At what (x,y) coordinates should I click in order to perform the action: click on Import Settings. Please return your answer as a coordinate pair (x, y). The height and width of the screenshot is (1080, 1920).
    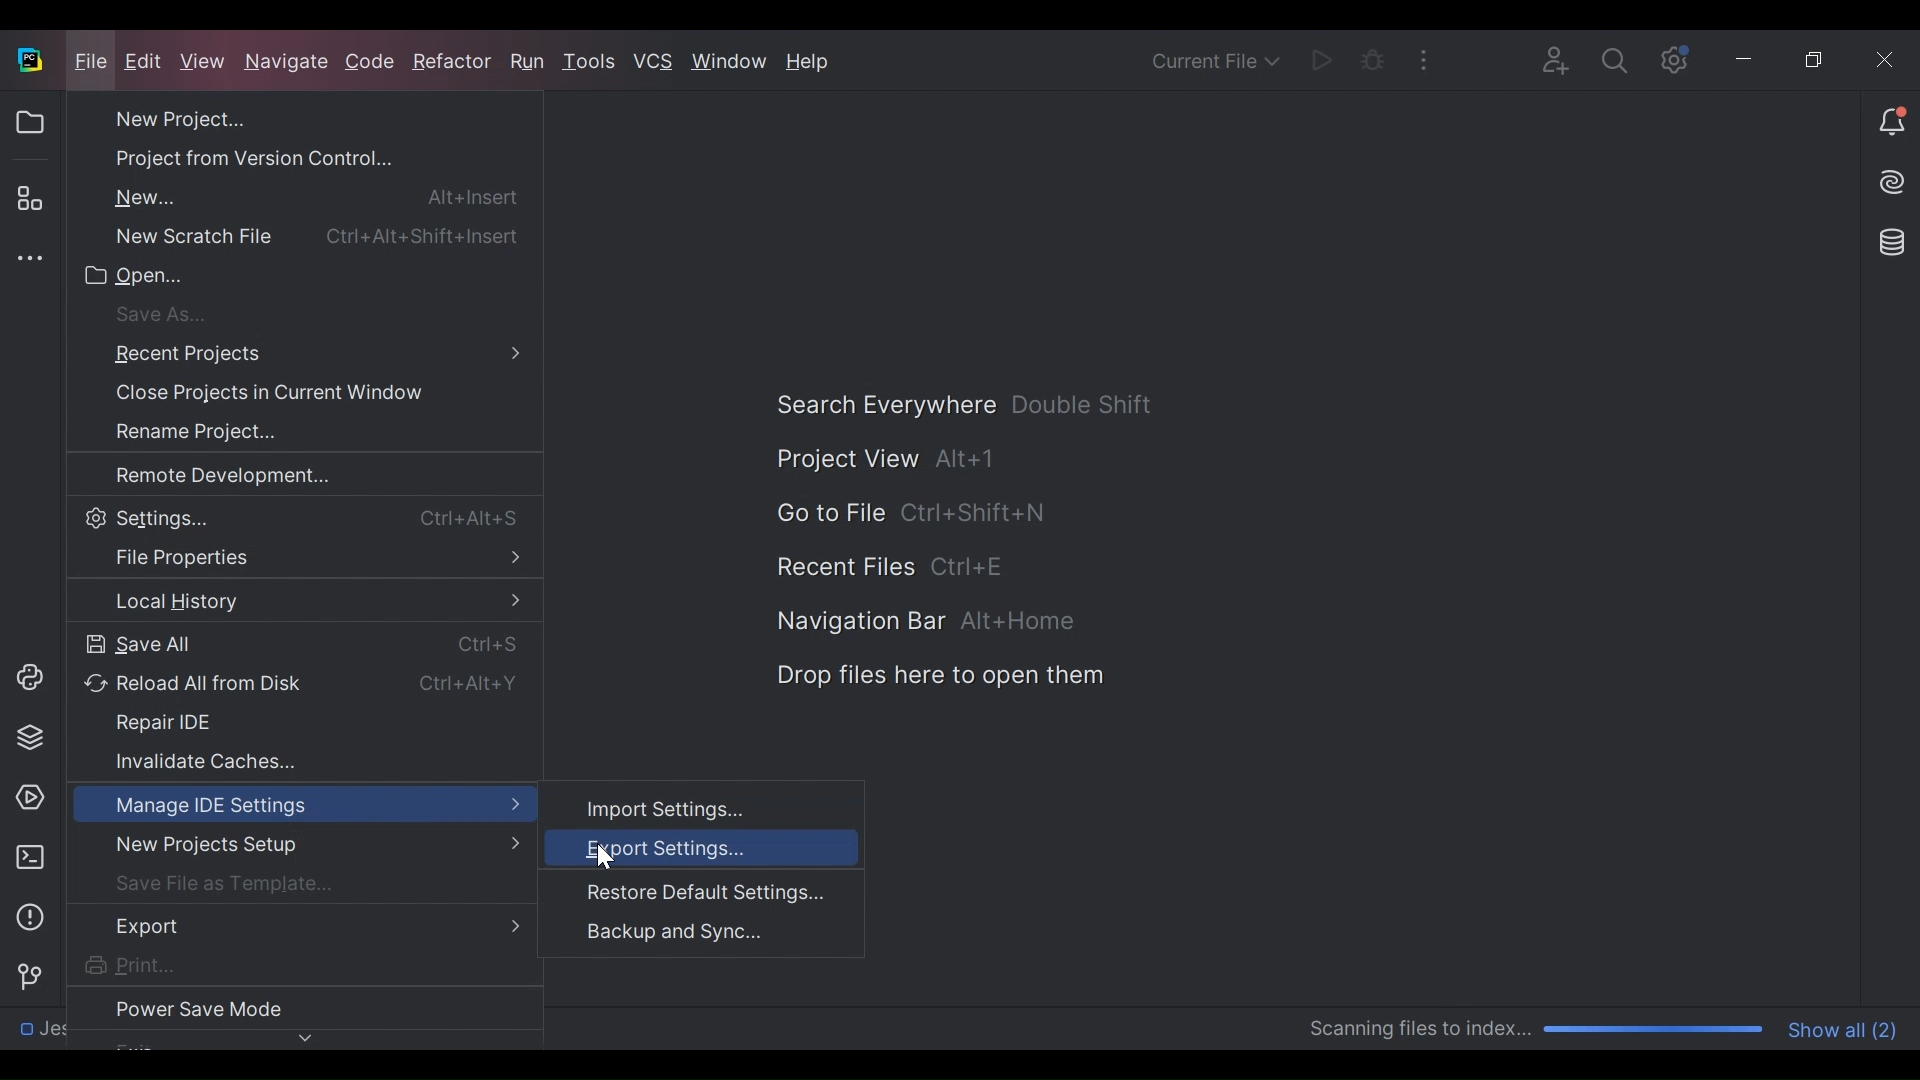
    Looking at the image, I should click on (712, 807).